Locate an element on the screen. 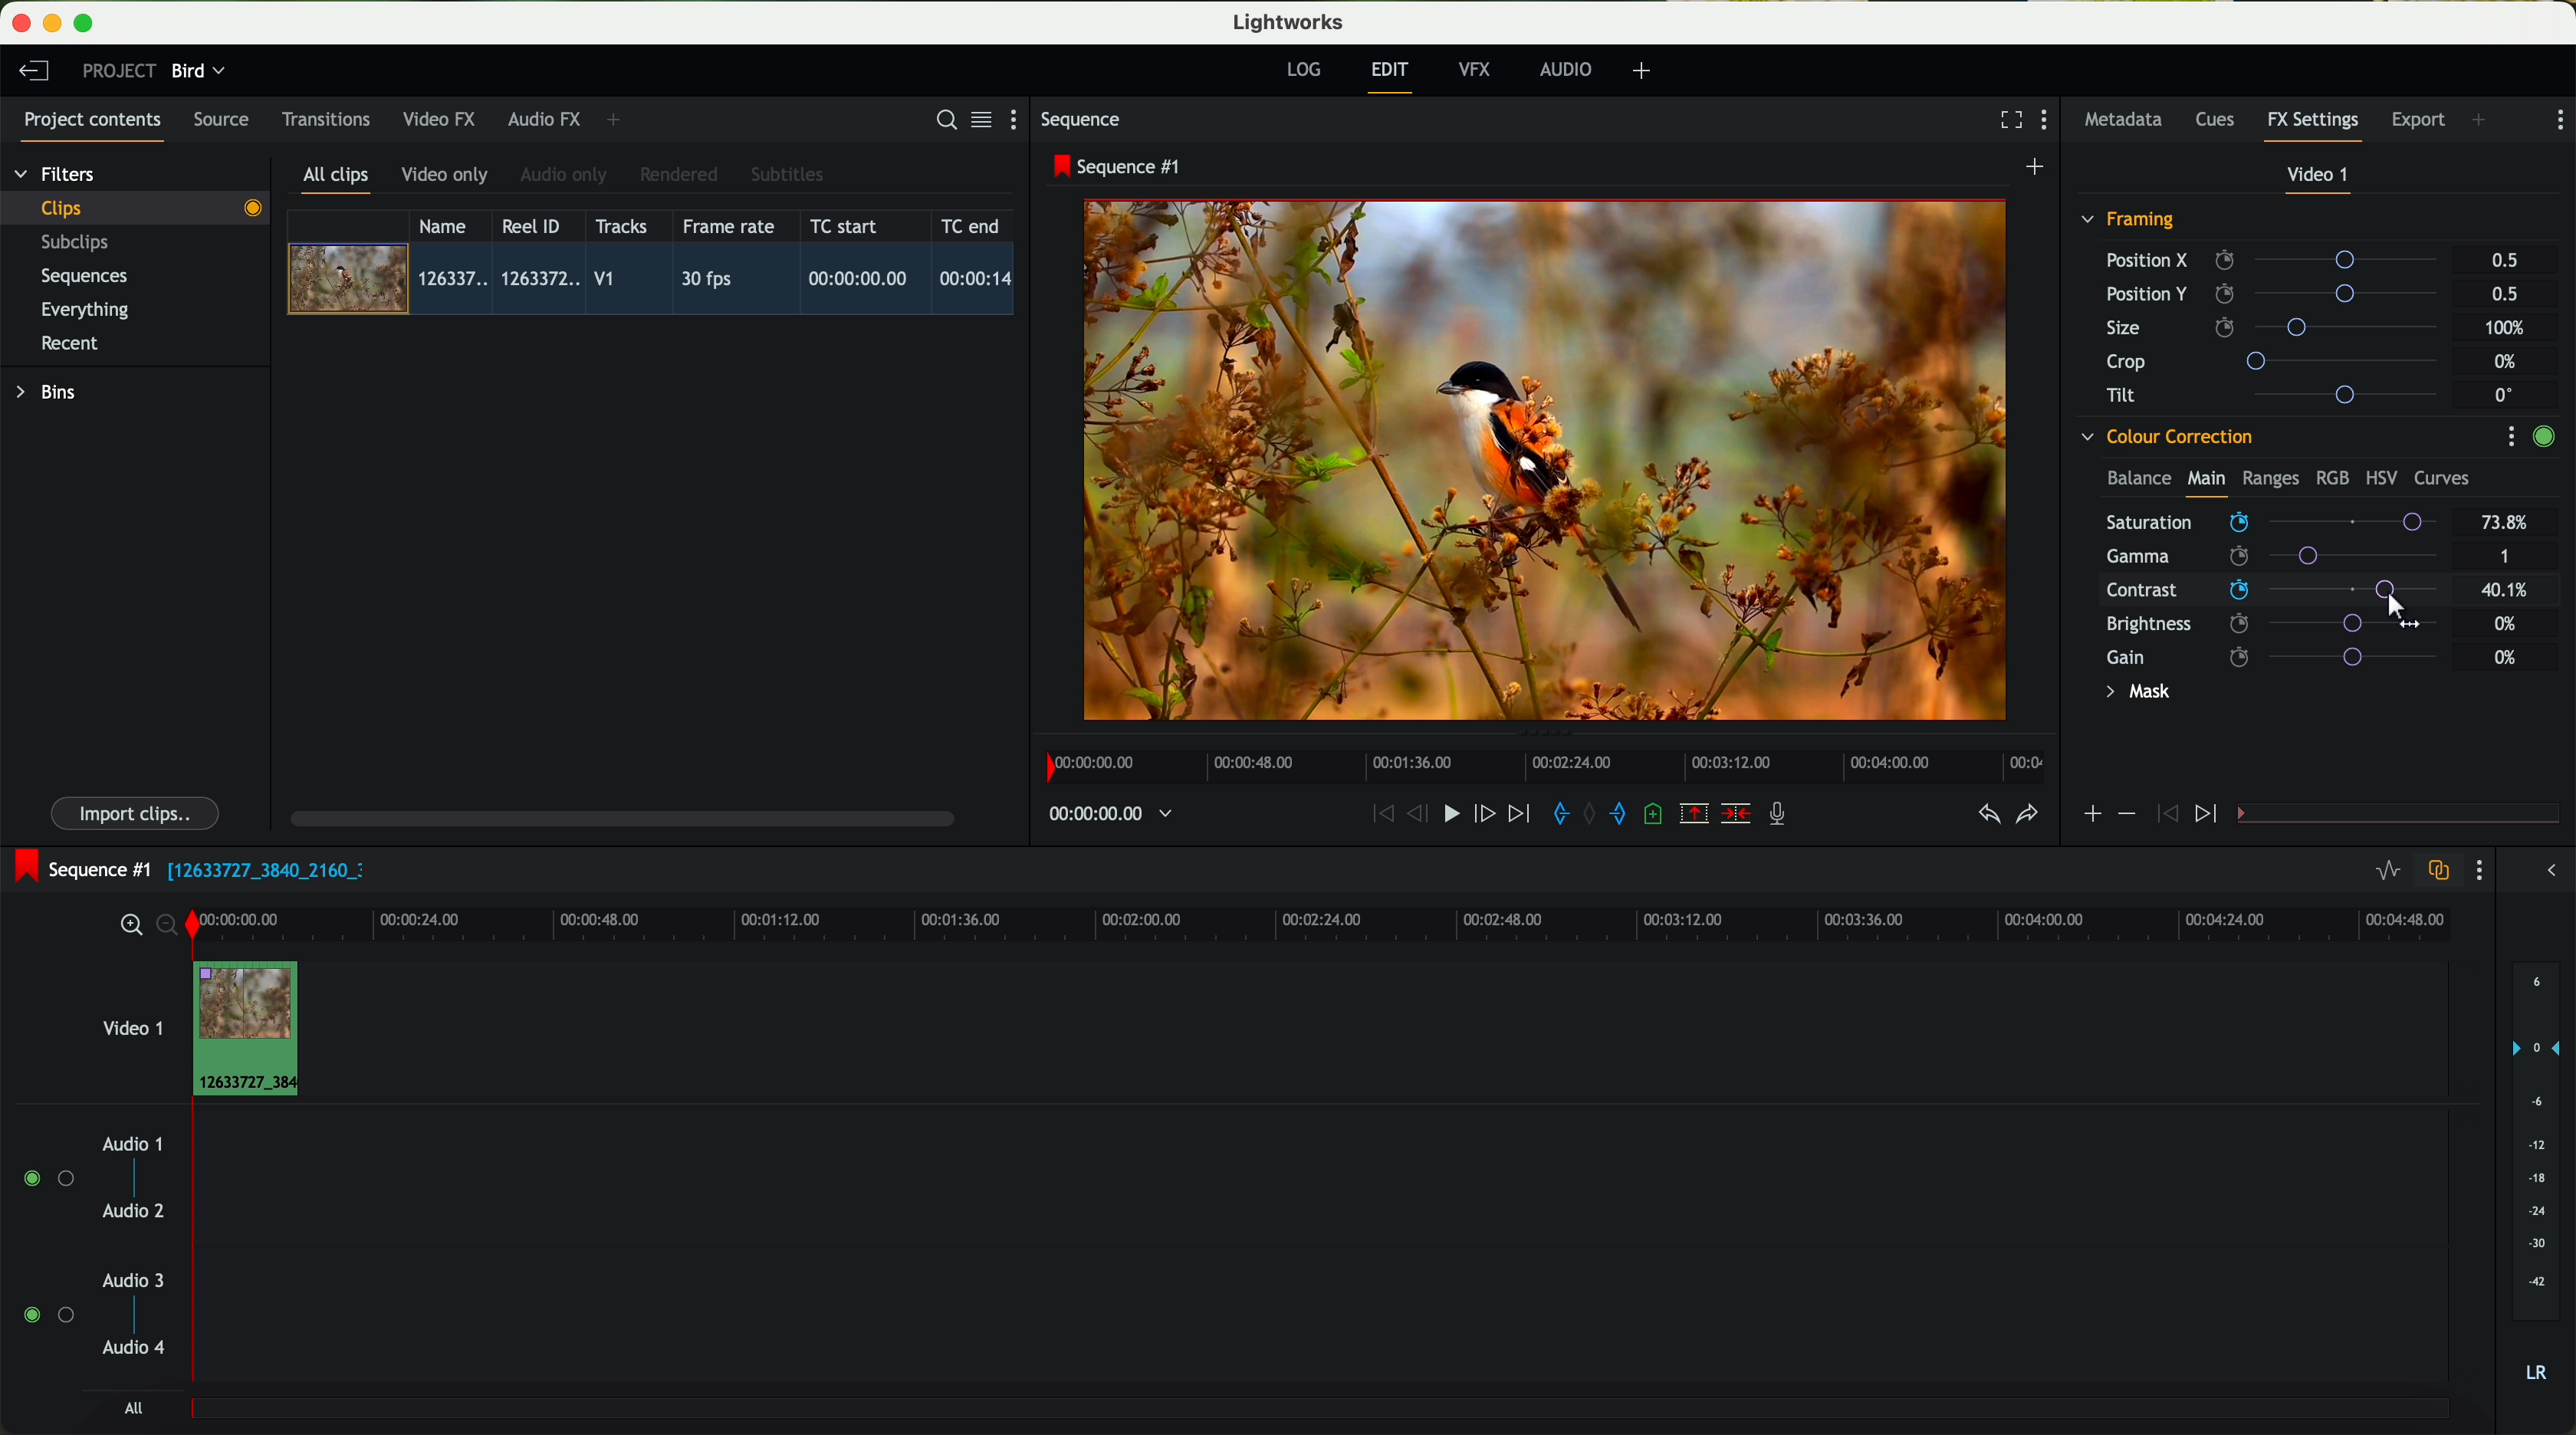 This screenshot has height=1435, width=2576. timeline is located at coordinates (1375, 922).